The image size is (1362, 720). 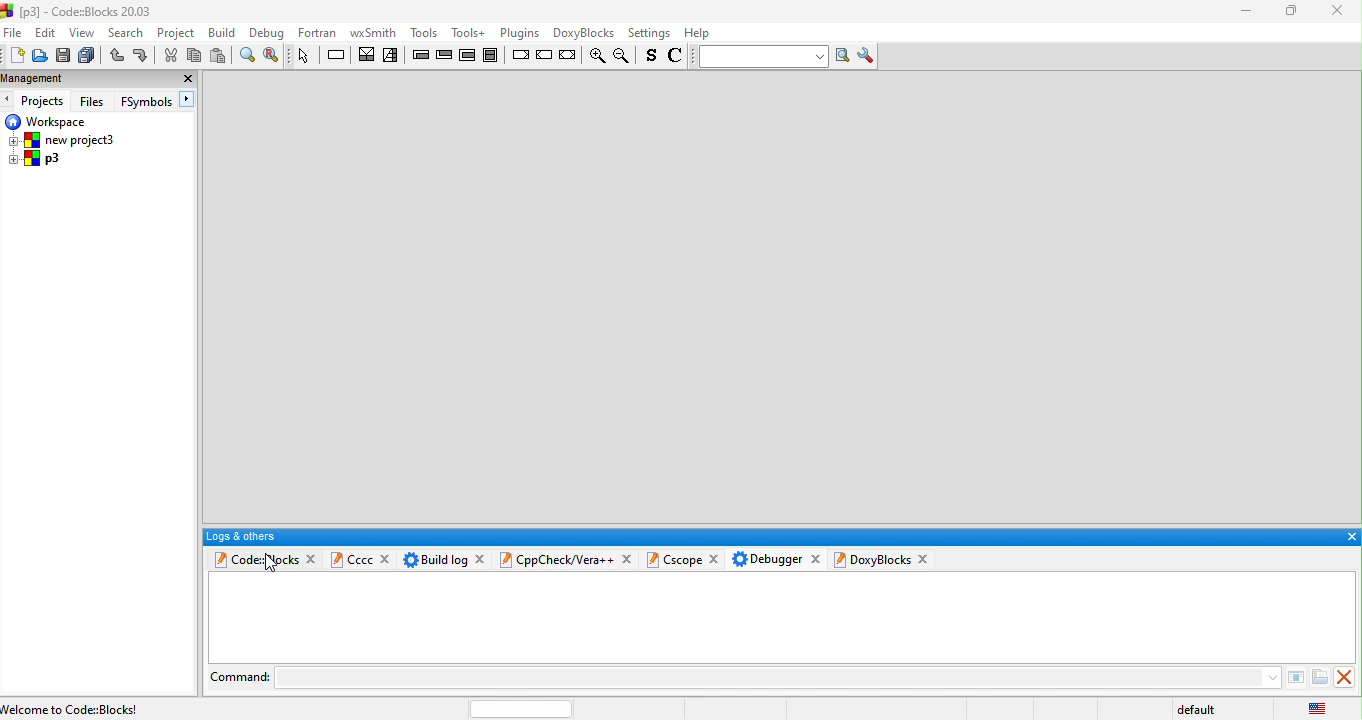 What do you see at coordinates (1350, 537) in the screenshot?
I see `close` at bounding box center [1350, 537].